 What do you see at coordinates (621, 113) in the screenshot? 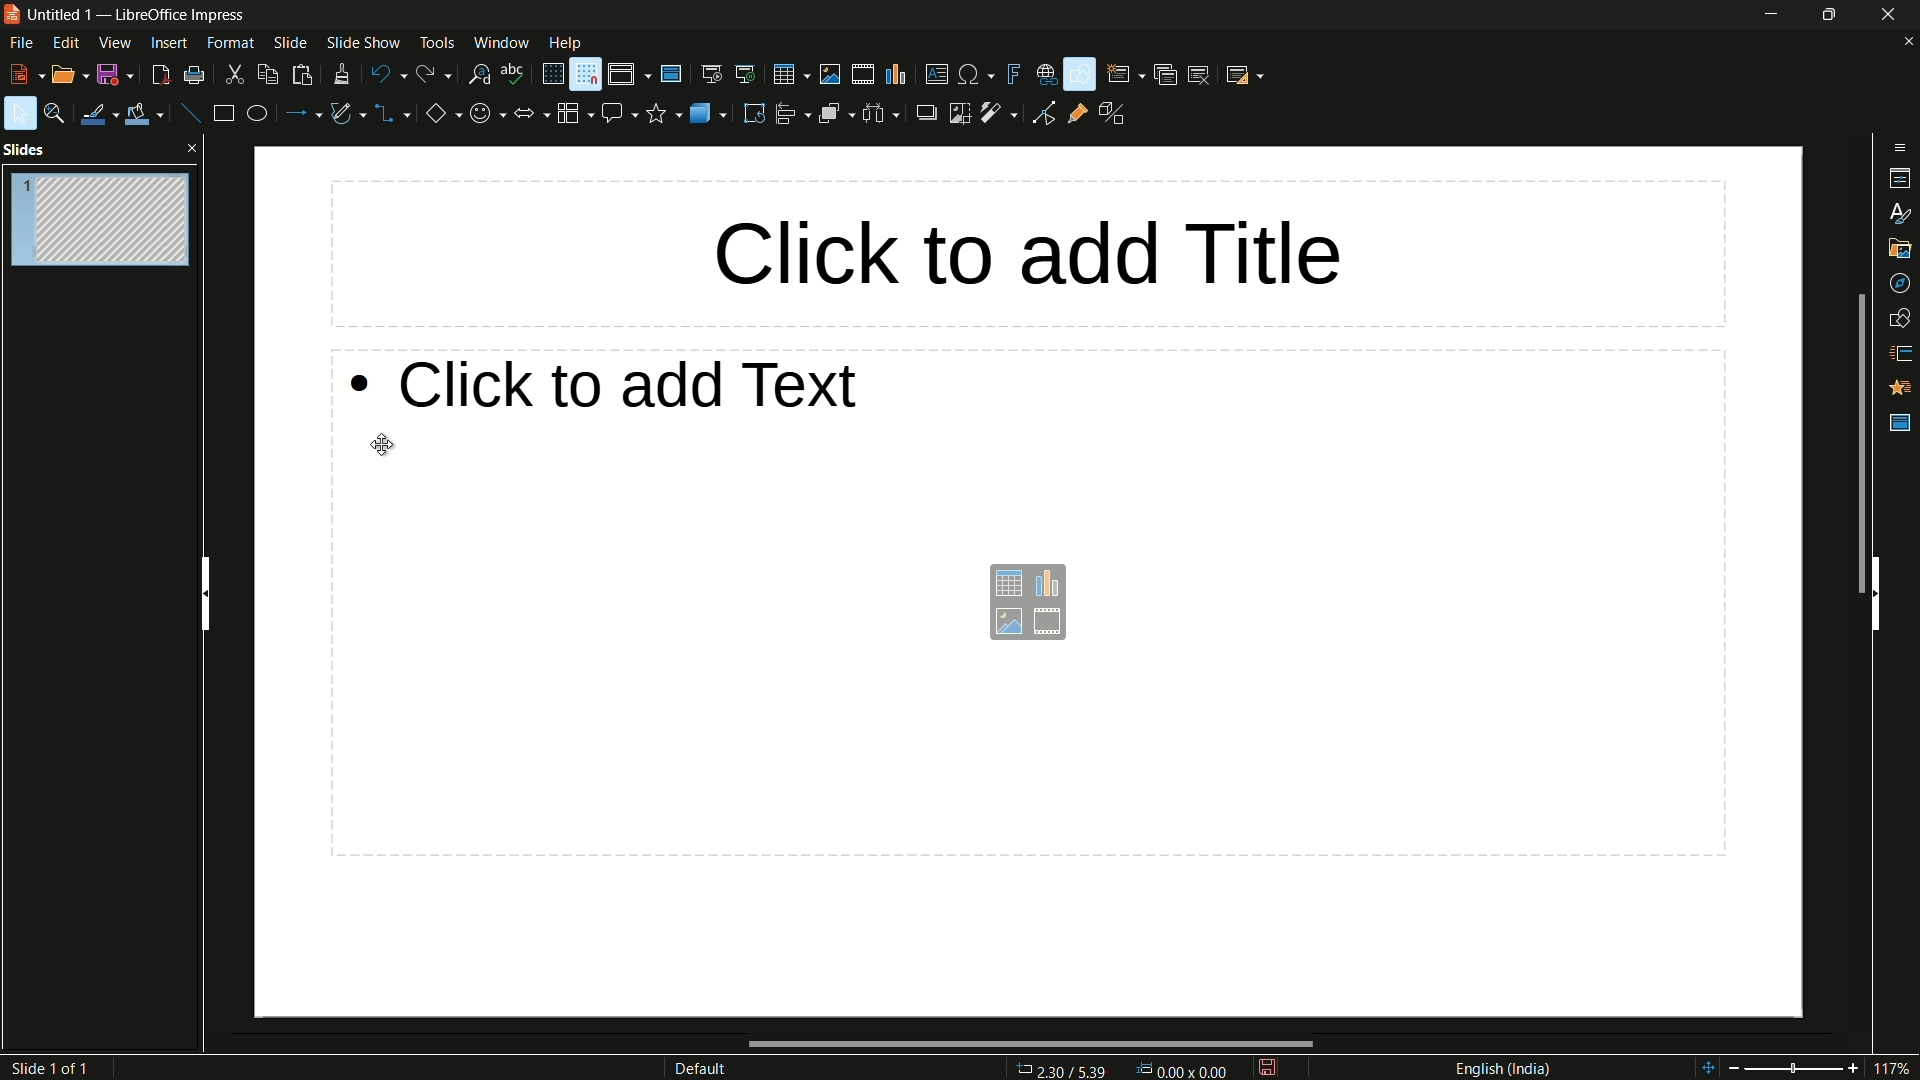
I see `callout shapes` at bounding box center [621, 113].